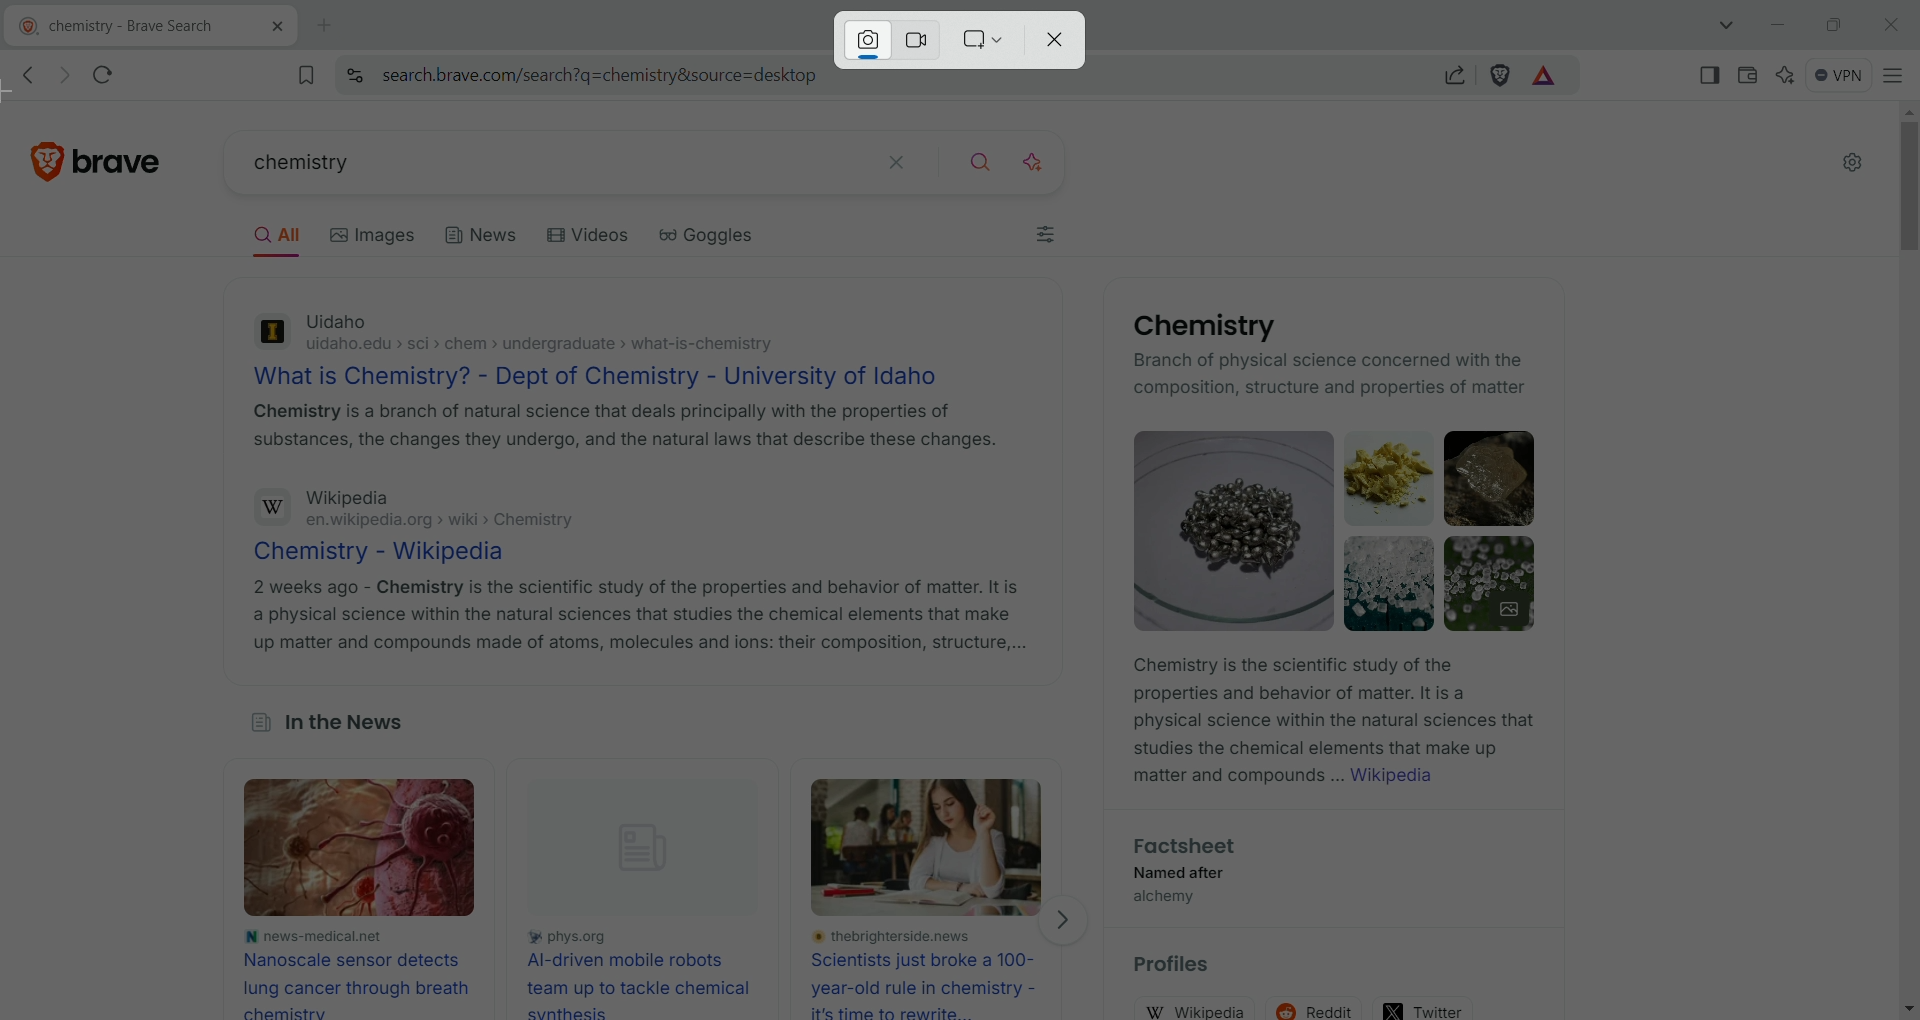 The width and height of the screenshot is (1920, 1020). Describe the element at coordinates (1545, 77) in the screenshot. I see `brave rewards` at that location.